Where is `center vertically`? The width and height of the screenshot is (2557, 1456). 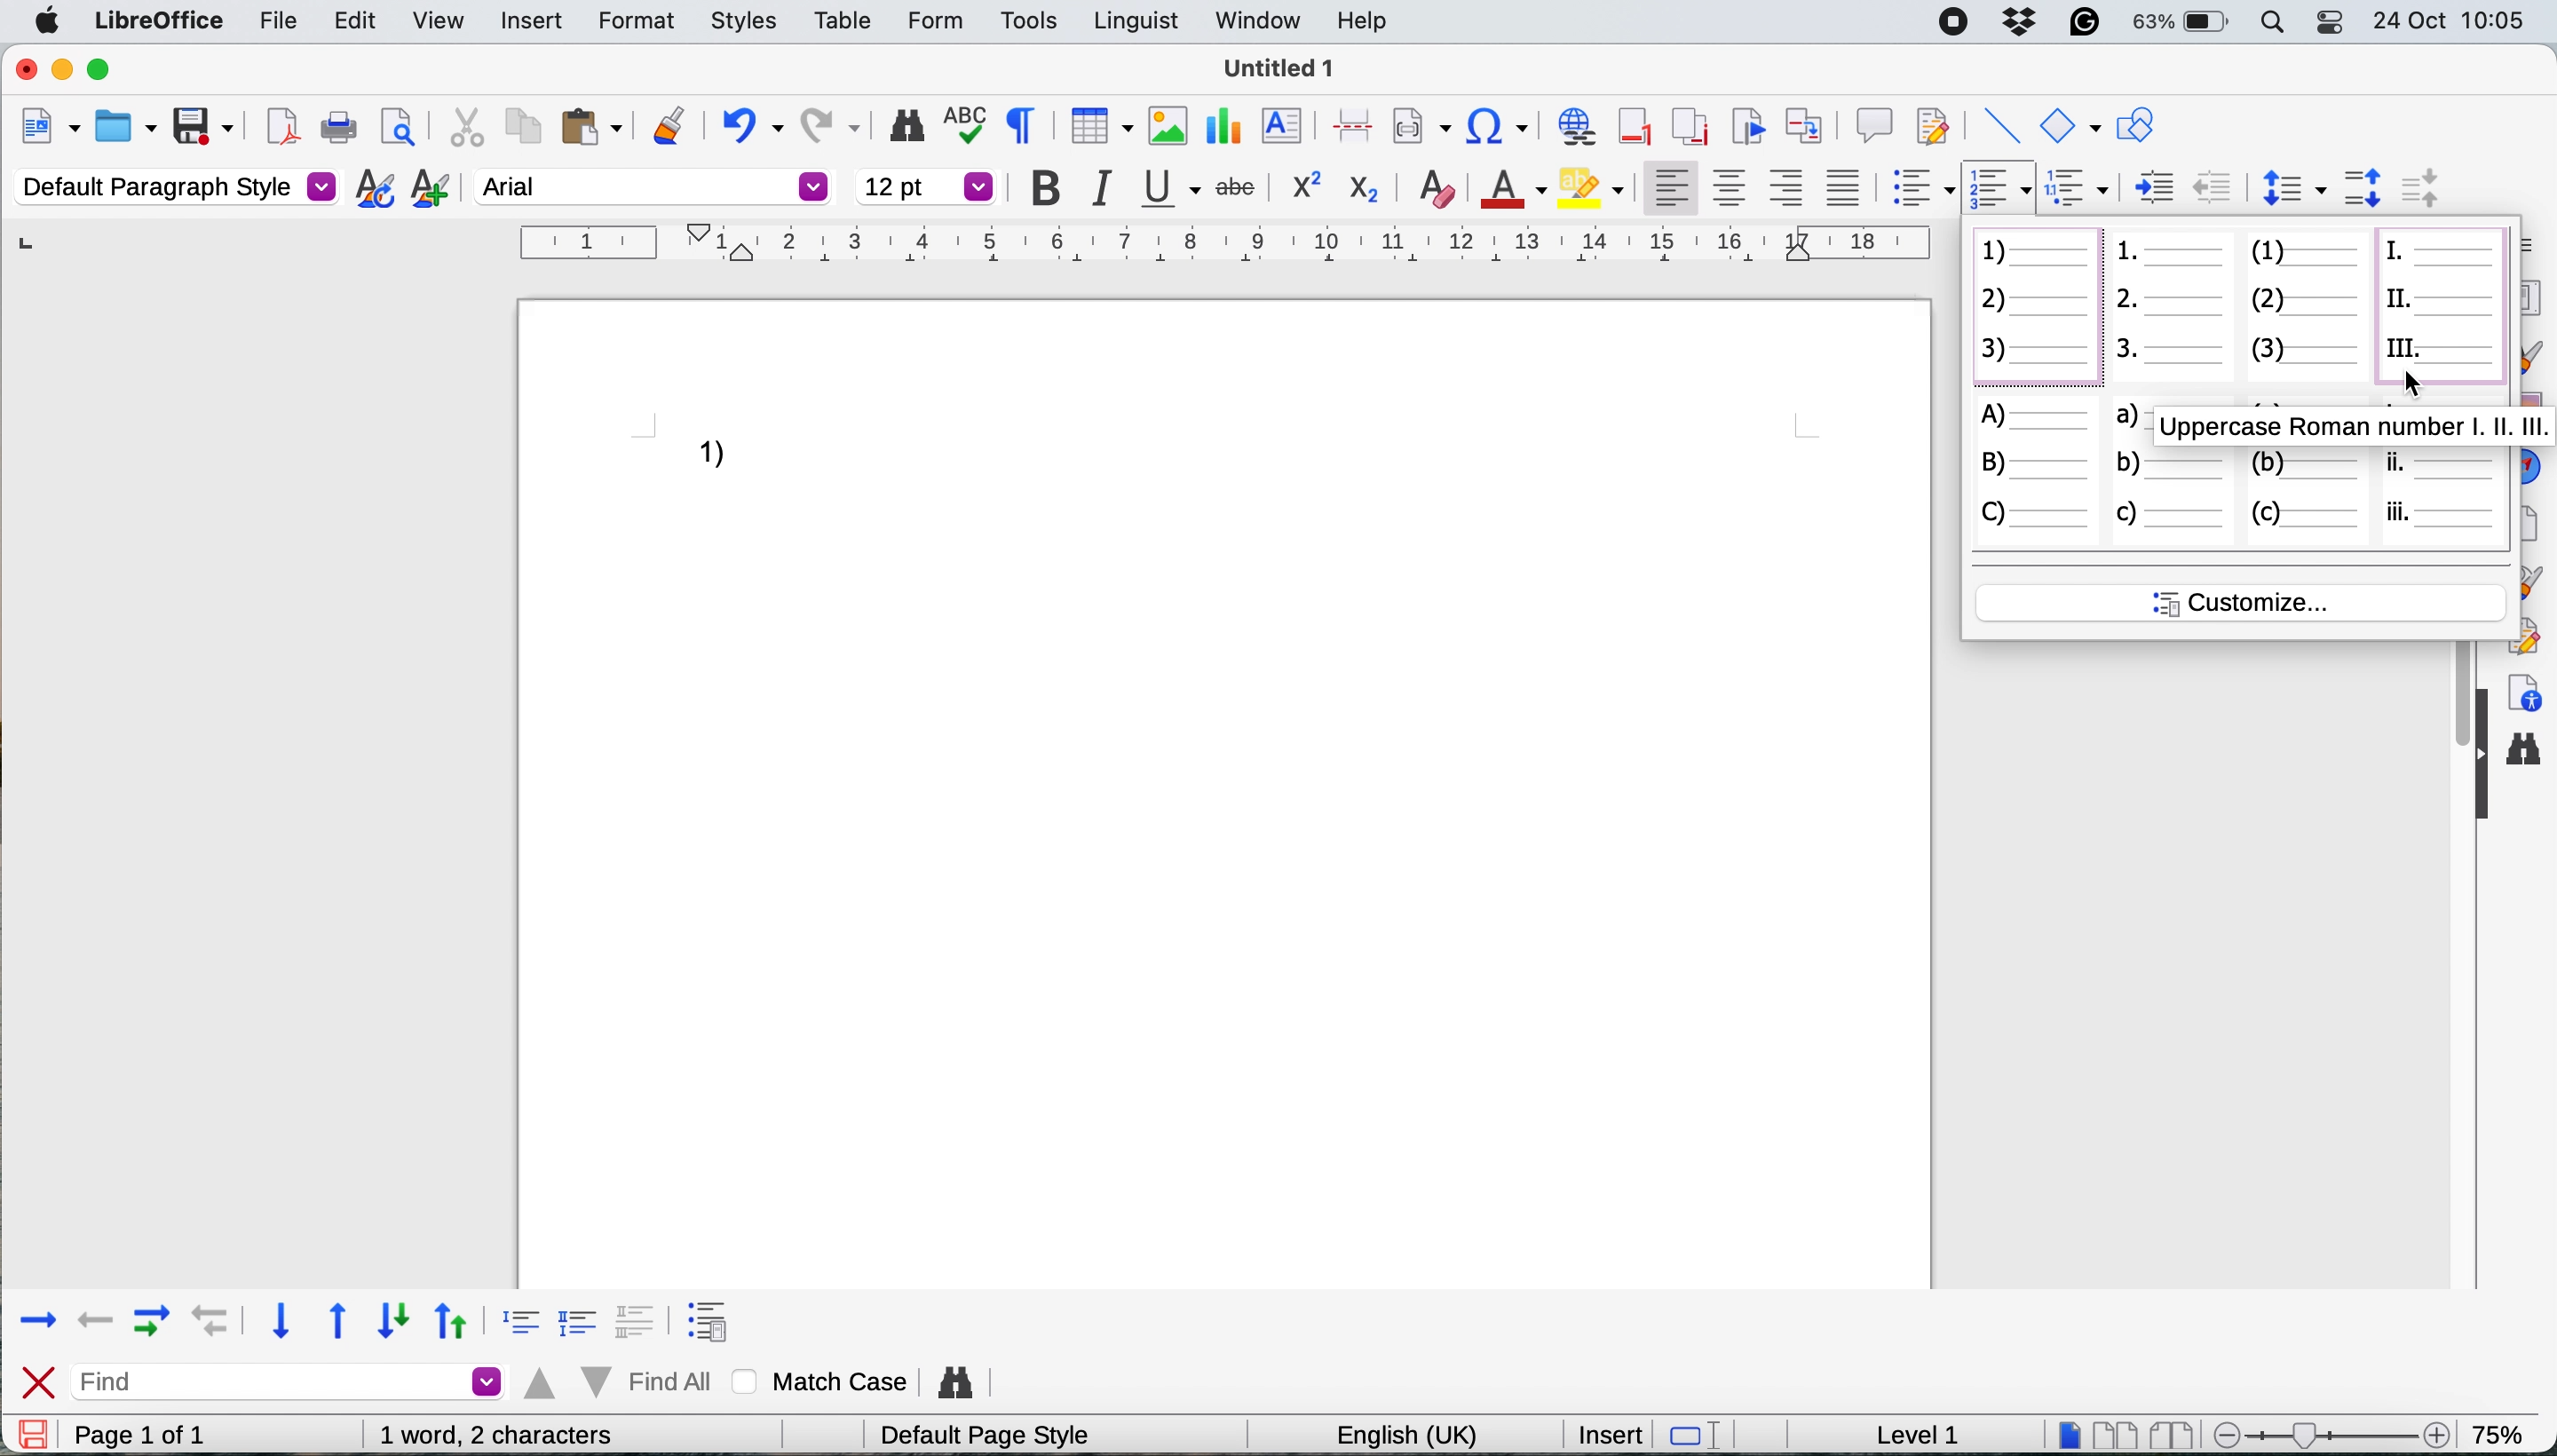 center vertically is located at coordinates (1730, 187).